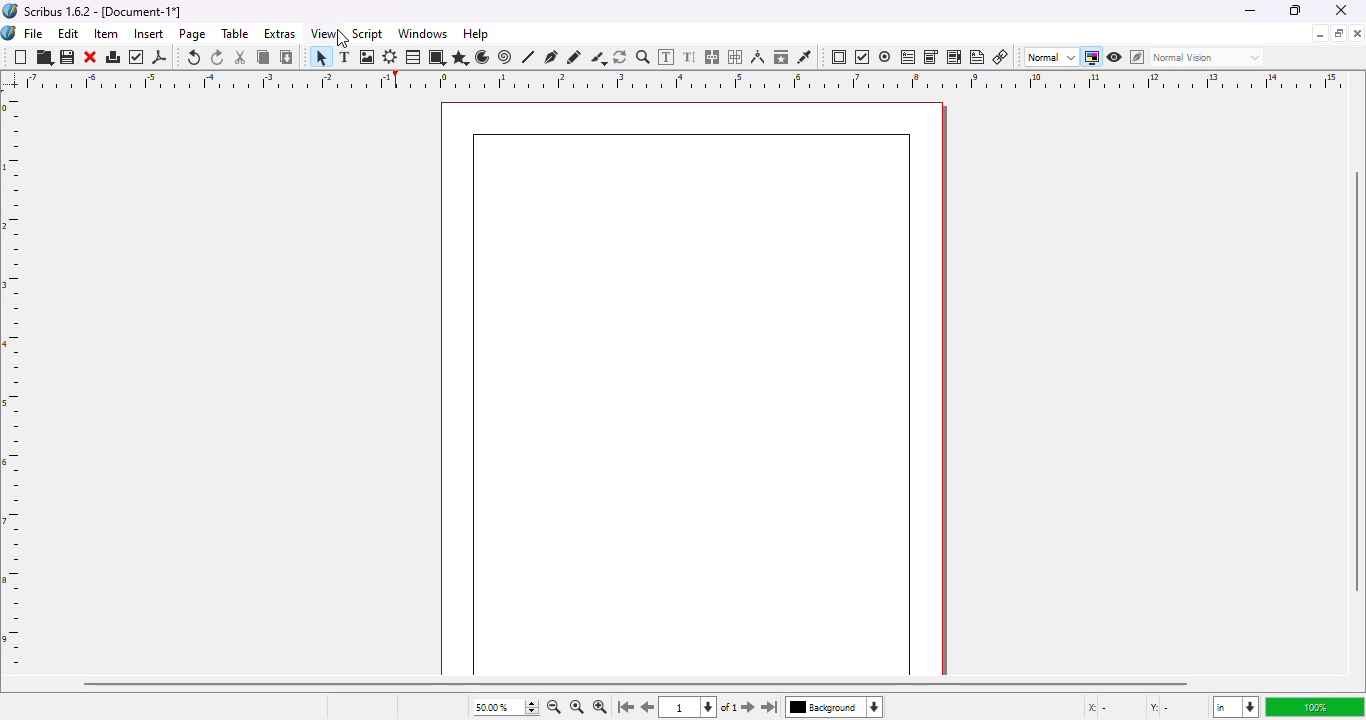  What do you see at coordinates (529, 57) in the screenshot?
I see `line` at bounding box center [529, 57].